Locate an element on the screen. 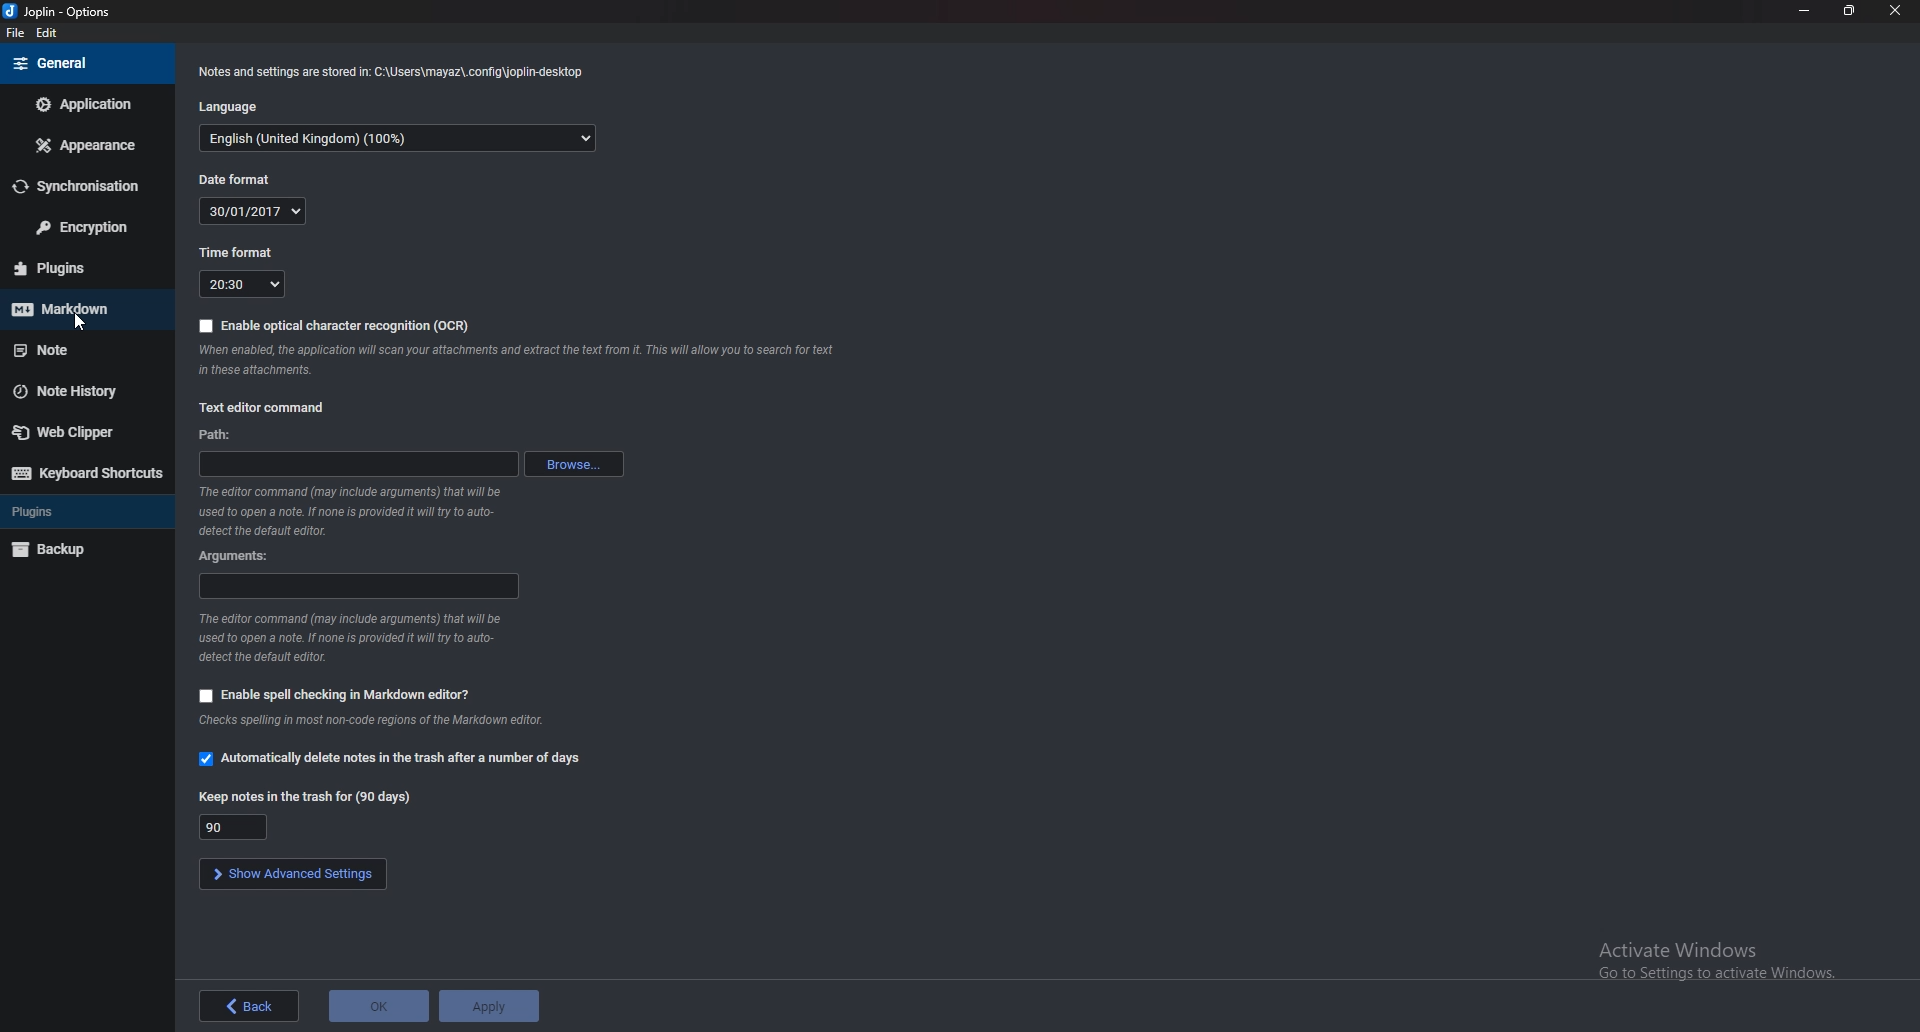 The height and width of the screenshot is (1032, 1920). markdown is located at coordinates (75, 310).